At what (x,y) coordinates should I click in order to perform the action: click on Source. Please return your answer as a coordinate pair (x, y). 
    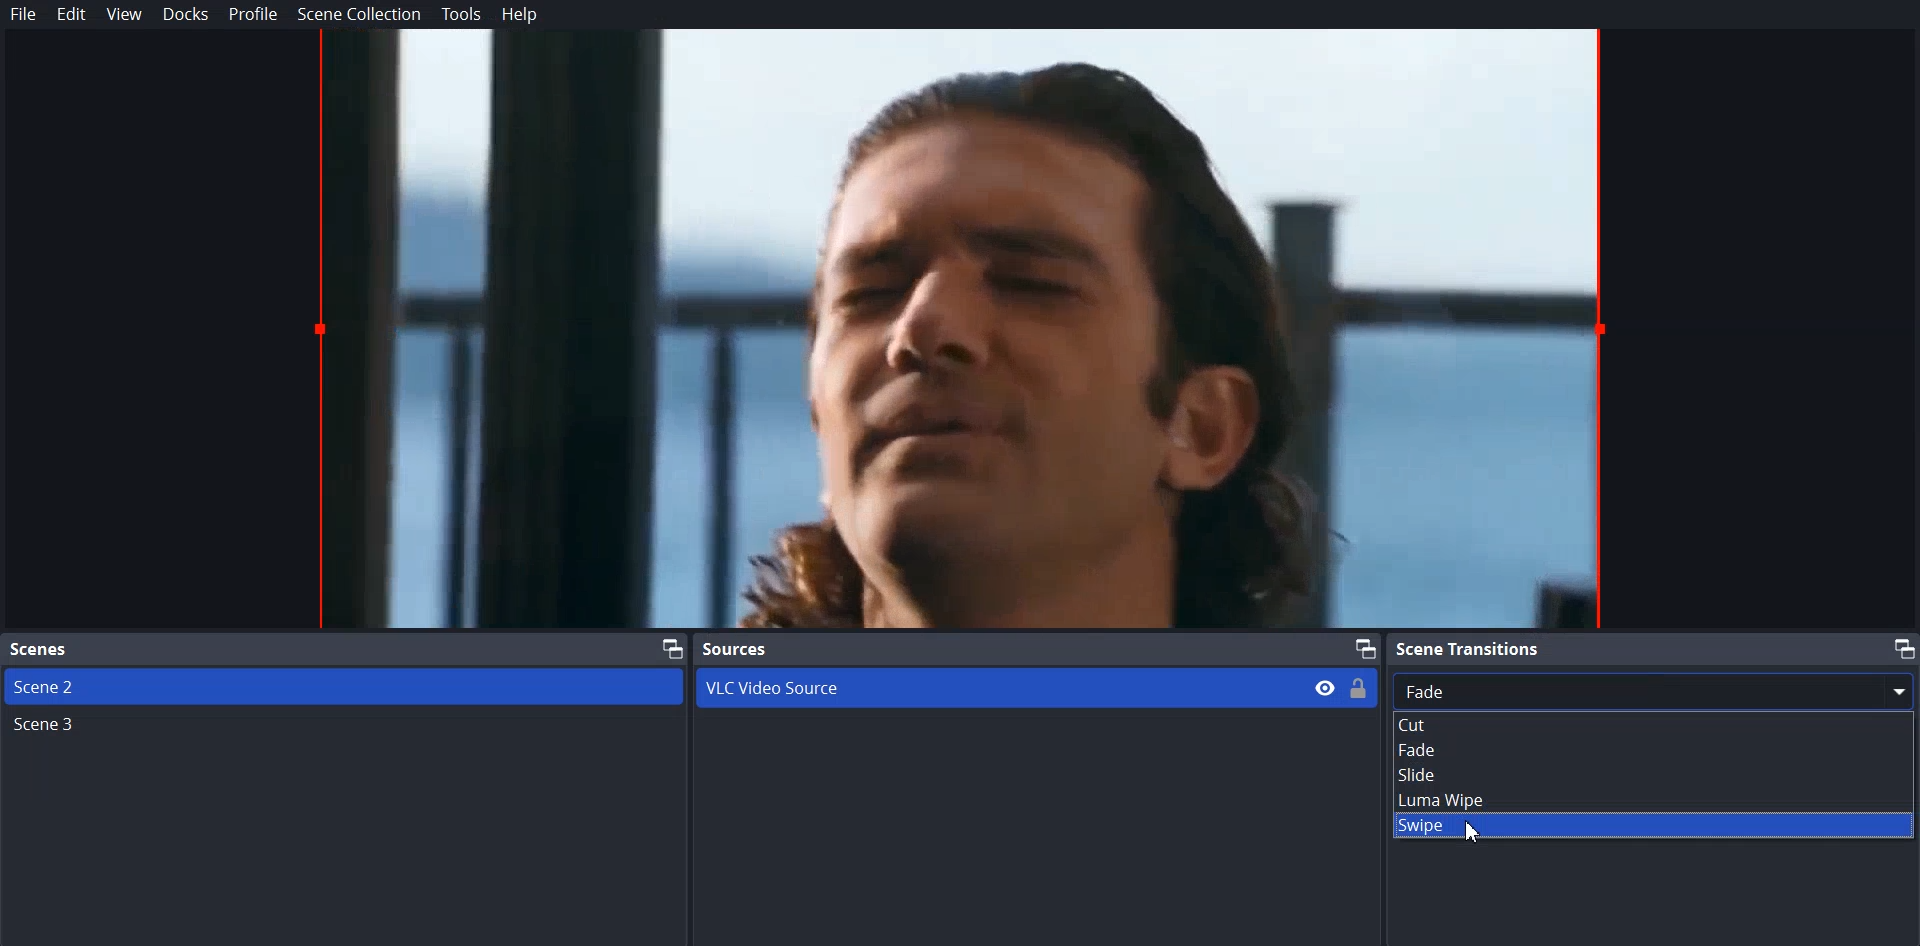
    Looking at the image, I should click on (1035, 650).